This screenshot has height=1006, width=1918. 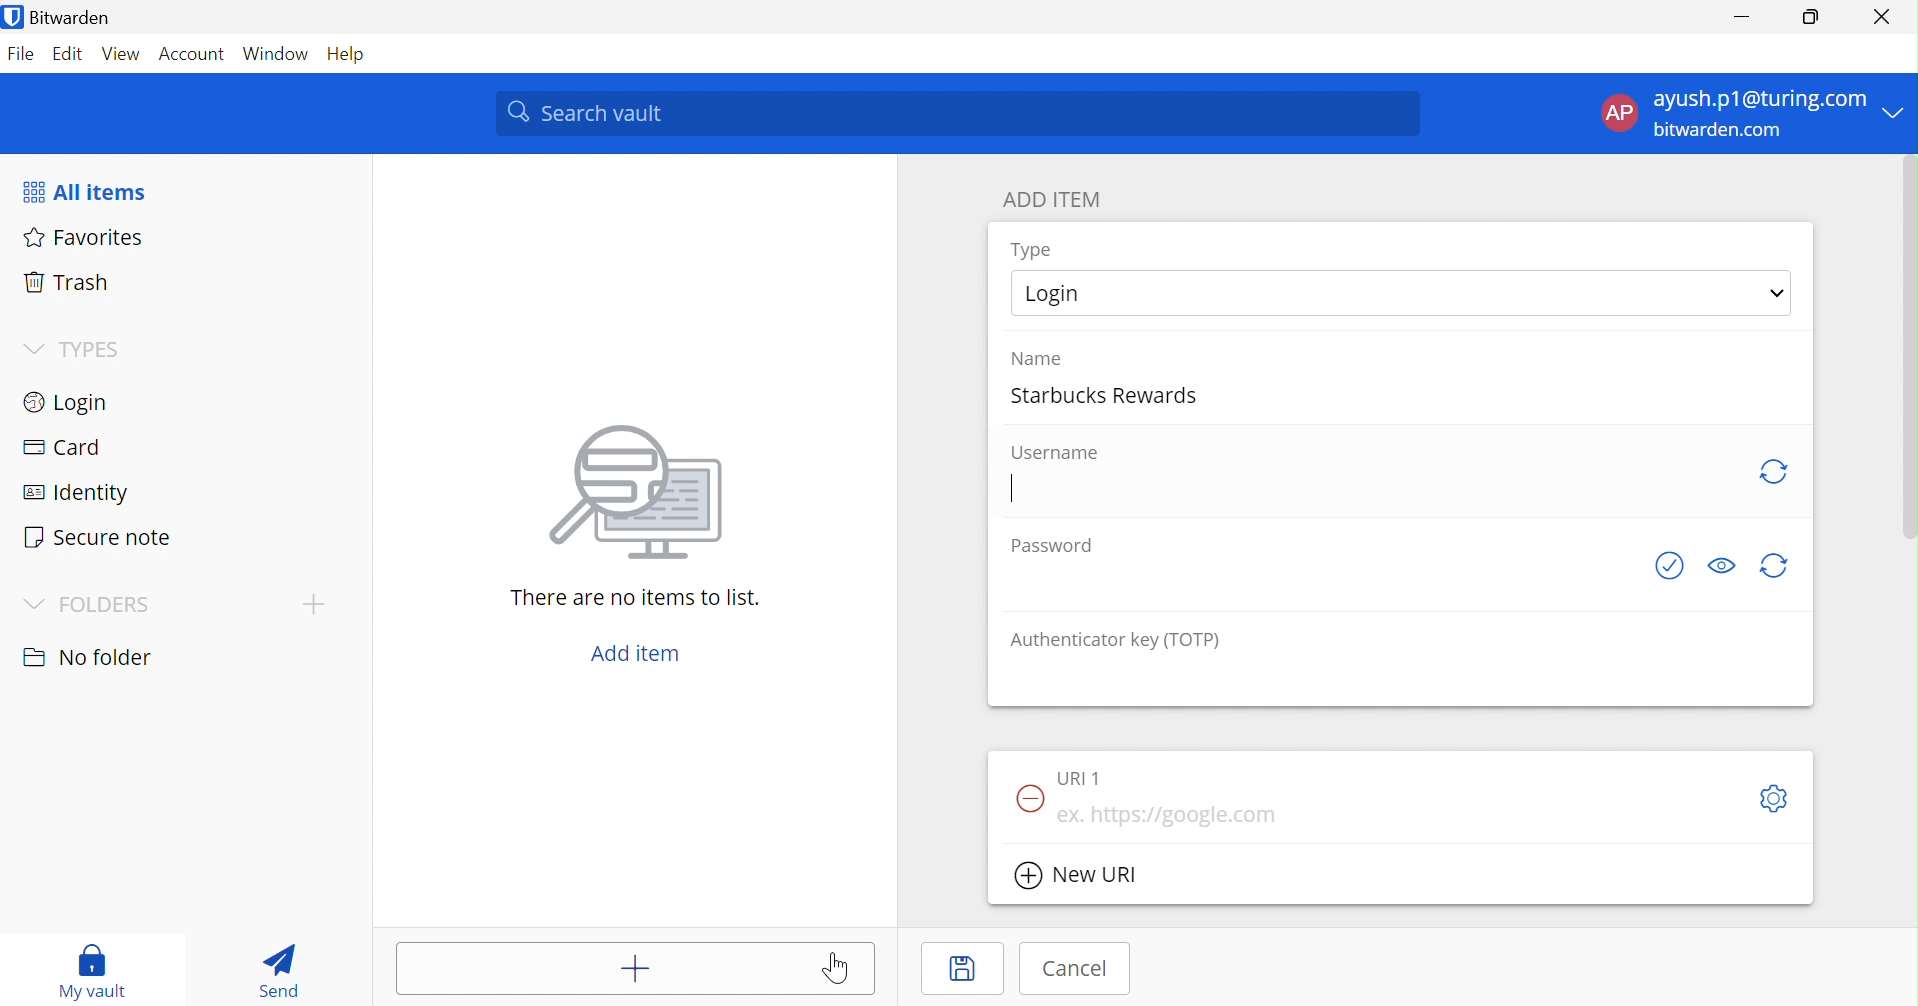 What do you see at coordinates (1181, 816) in the screenshot?
I see `ex. https://google.com` at bounding box center [1181, 816].